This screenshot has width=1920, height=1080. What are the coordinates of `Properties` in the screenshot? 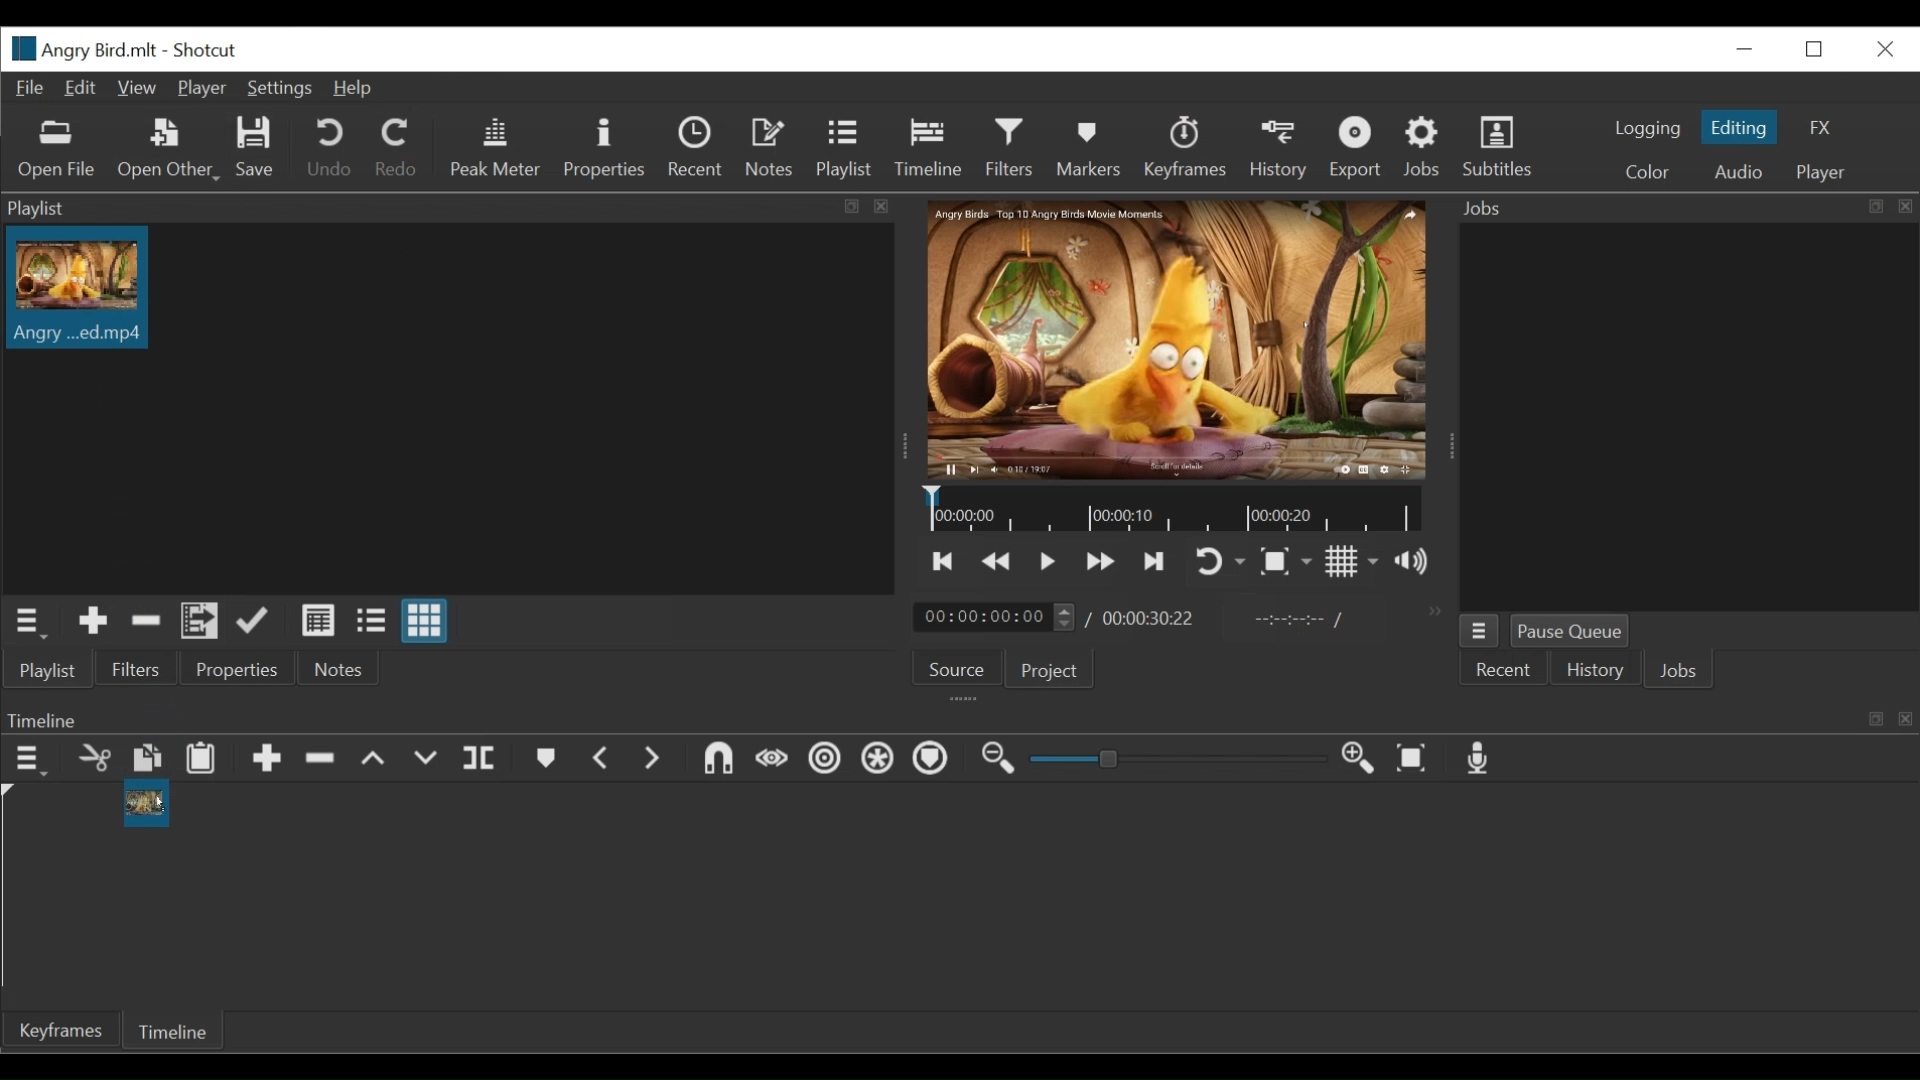 It's located at (237, 667).